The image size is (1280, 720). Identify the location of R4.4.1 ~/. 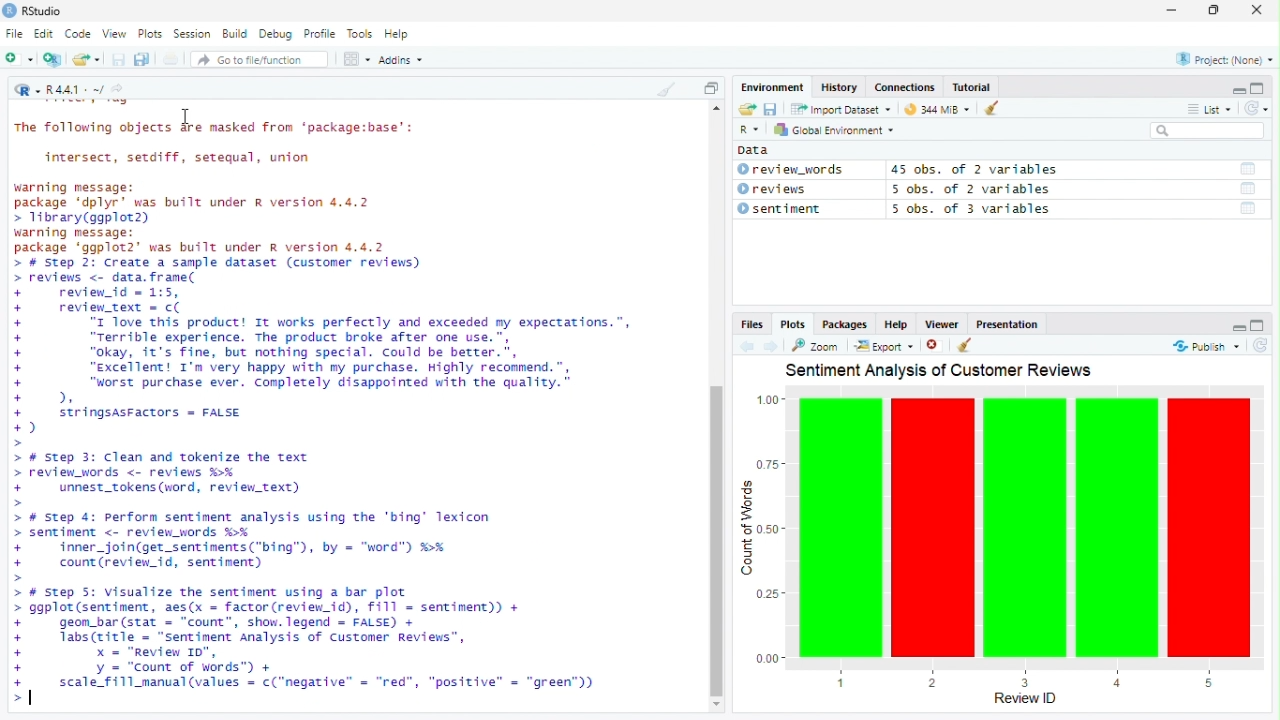
(77, 91).